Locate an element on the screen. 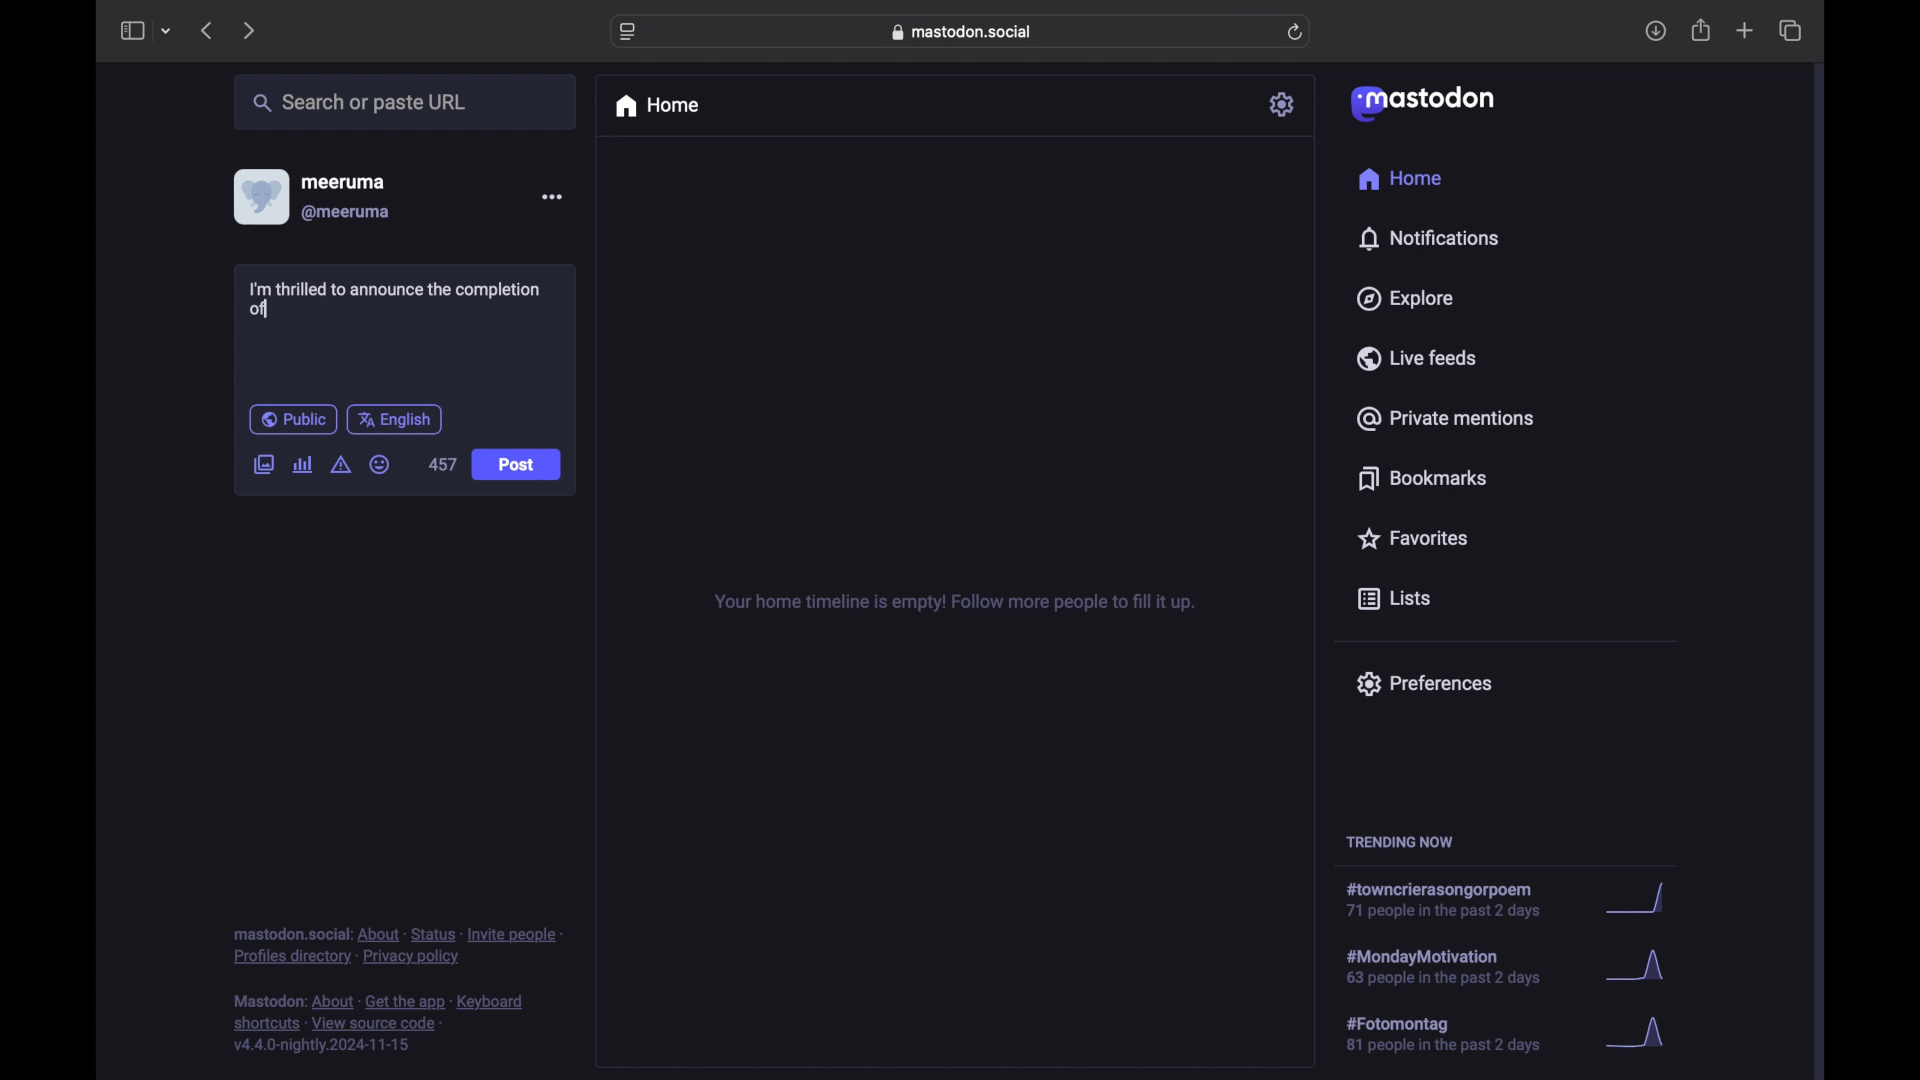  hashtag trend is located at coordinates (1451, 900).